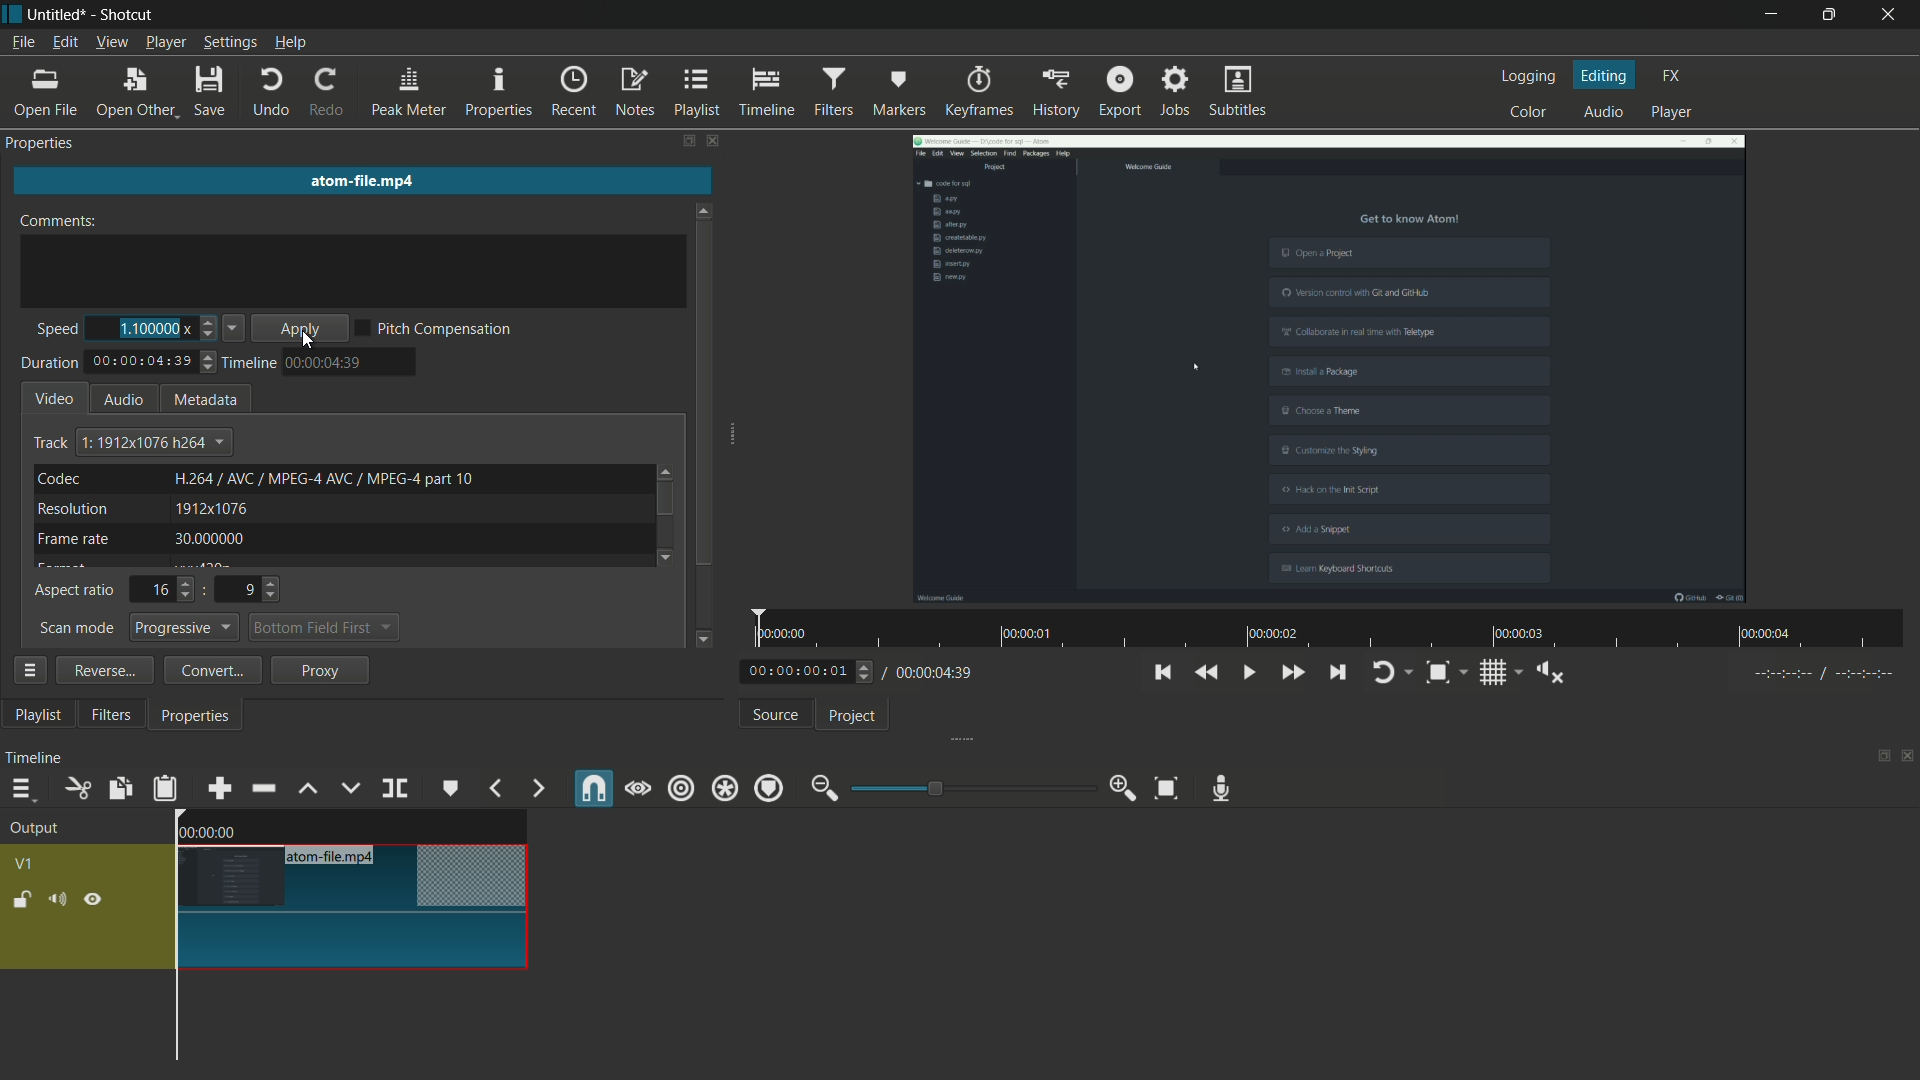 The height and width of the screenshot is (1080, 1920). What do you see at coordinates (38, 715) in the screenshot?
I see `playlist` at bounding box center [38, 715].